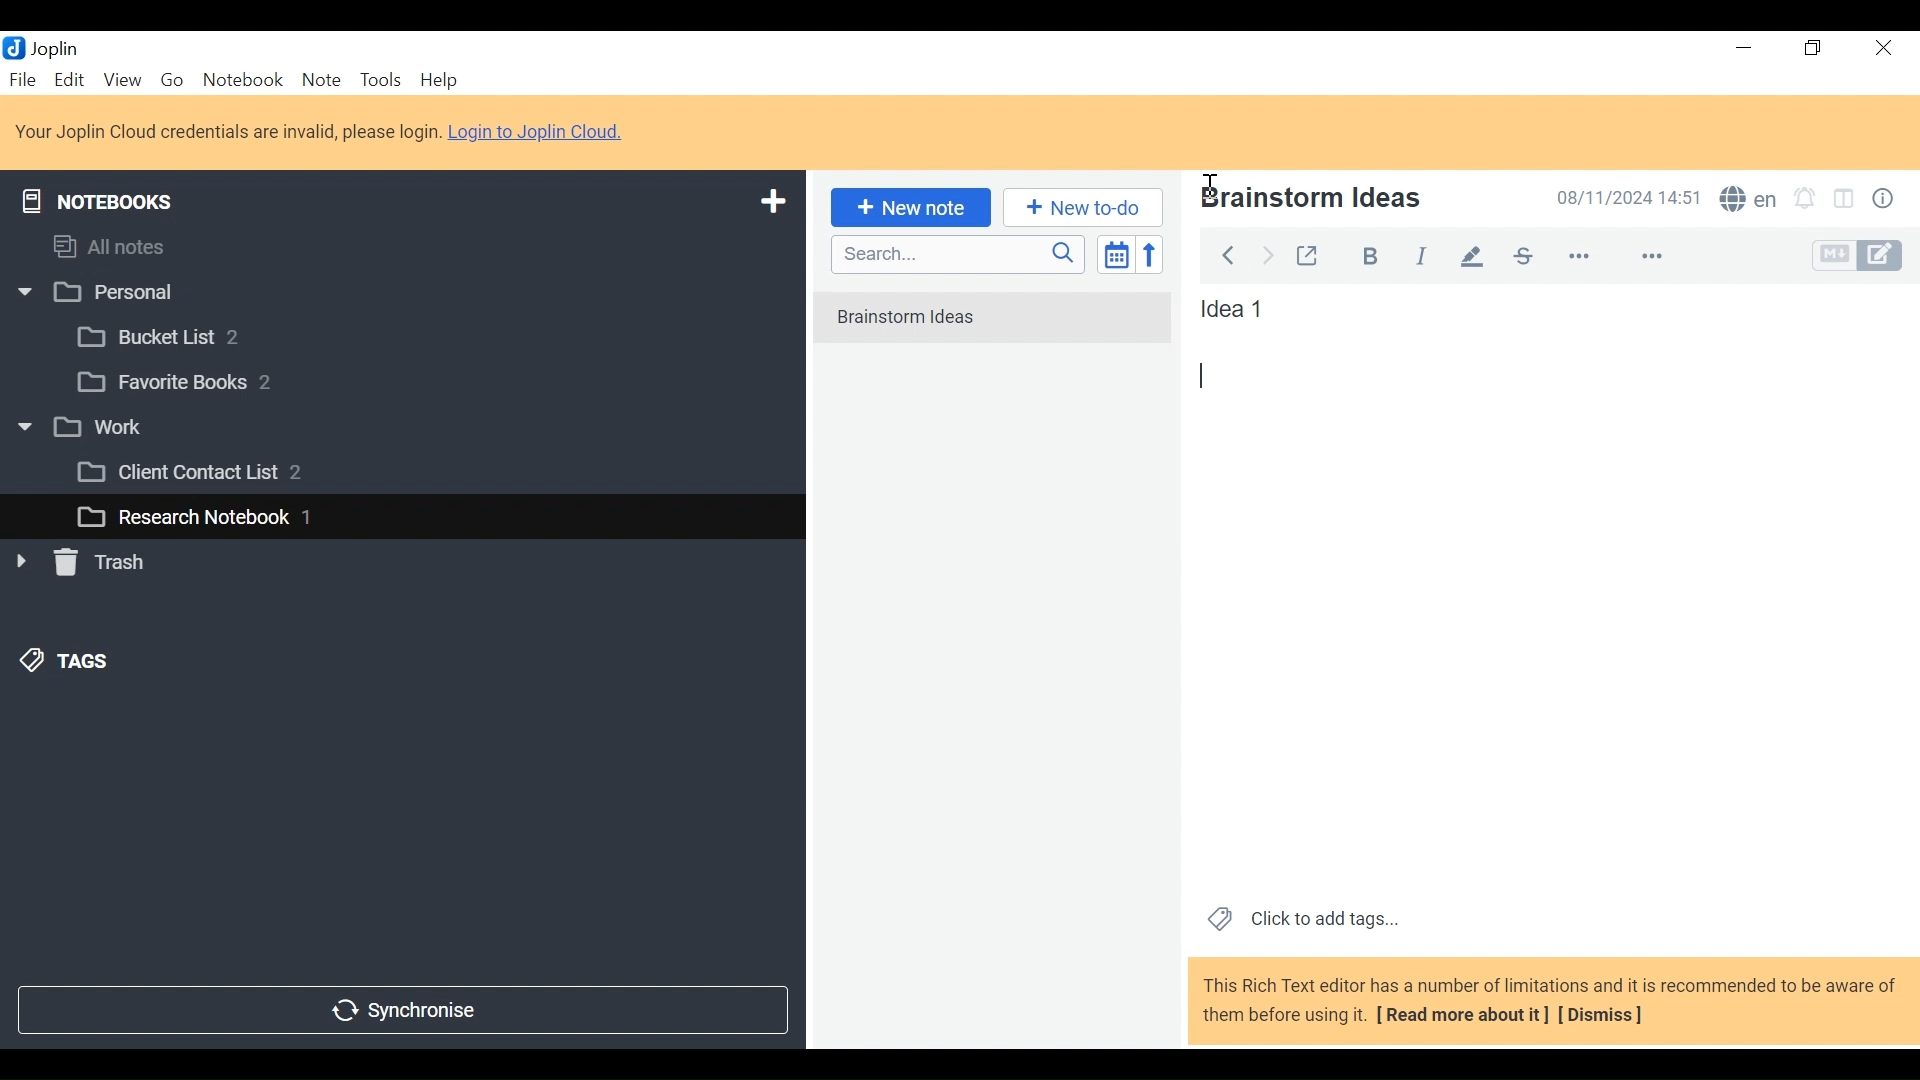  What do you see at coordinates (1623, 197) in the screenshot?
I see `Date and Time` at bounding box center [1623, 197].